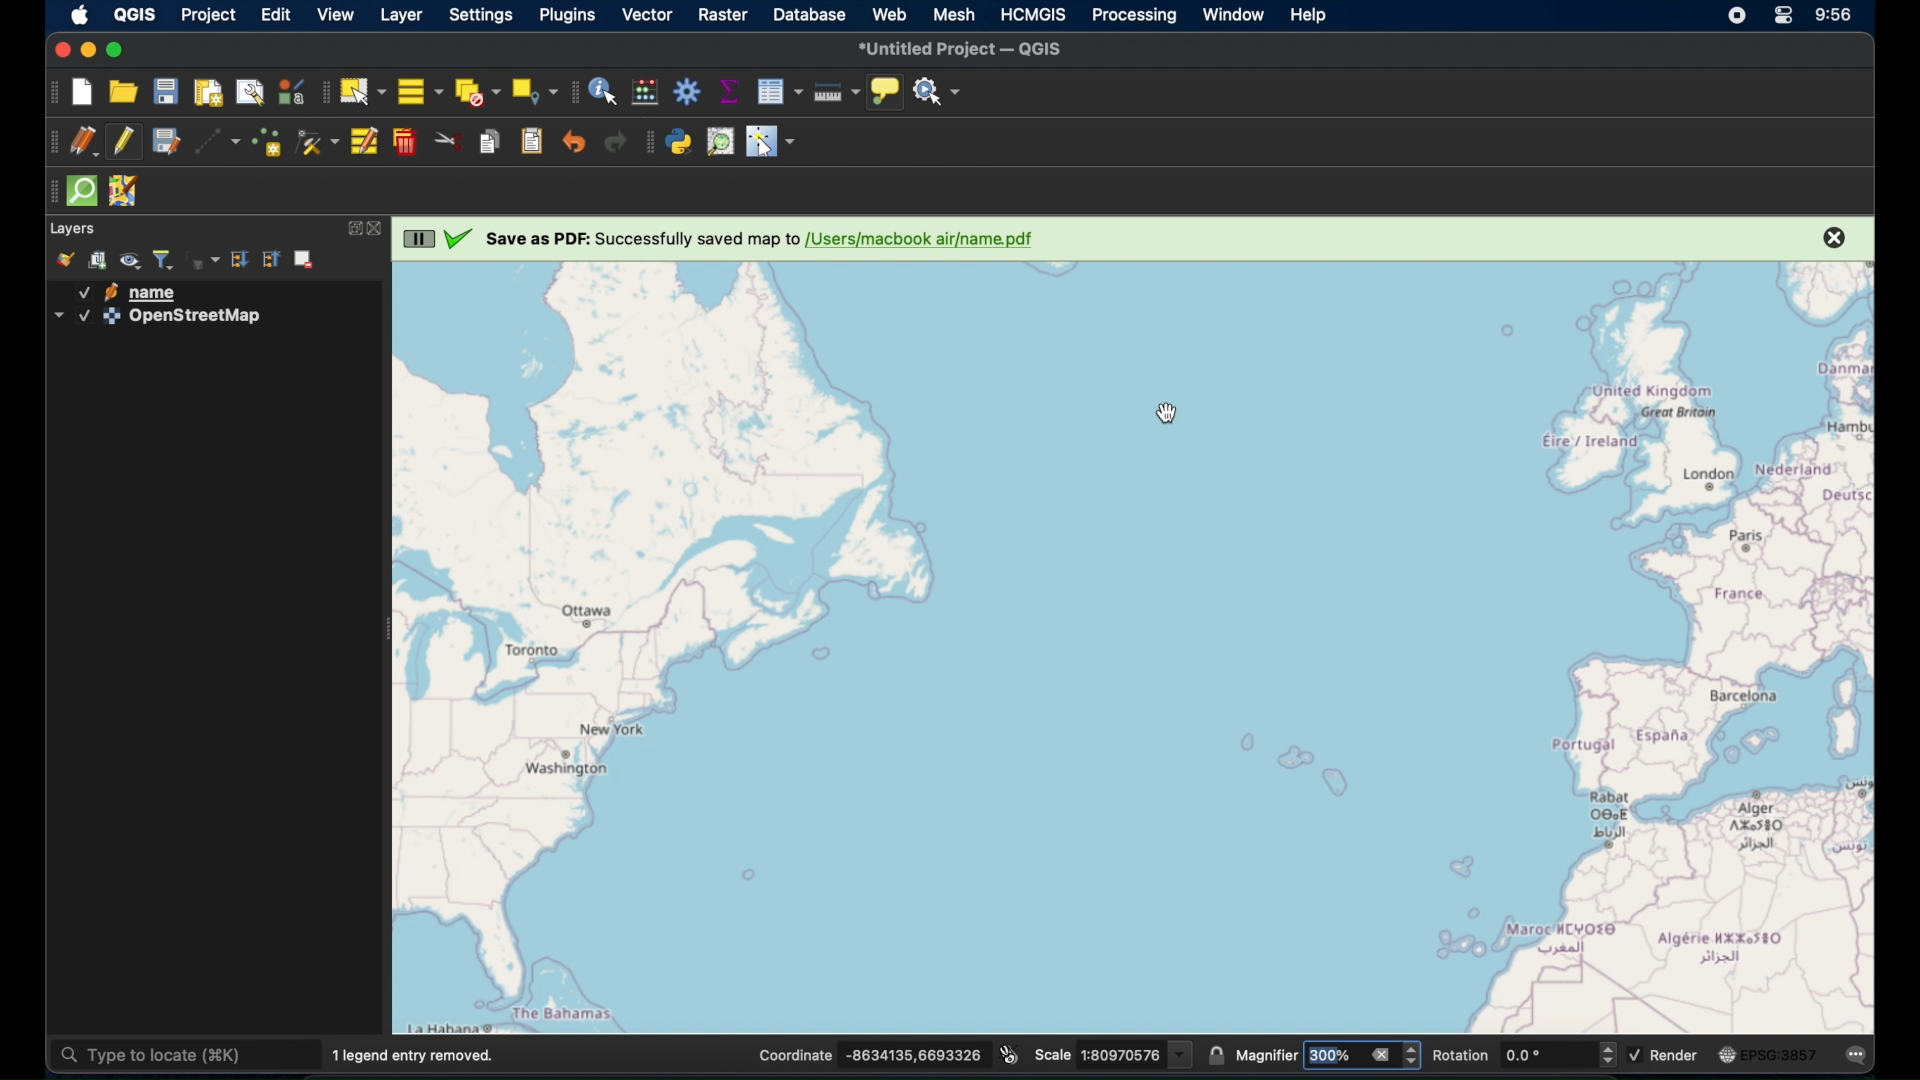  I want to click on current csr, so click(1768, 1055).